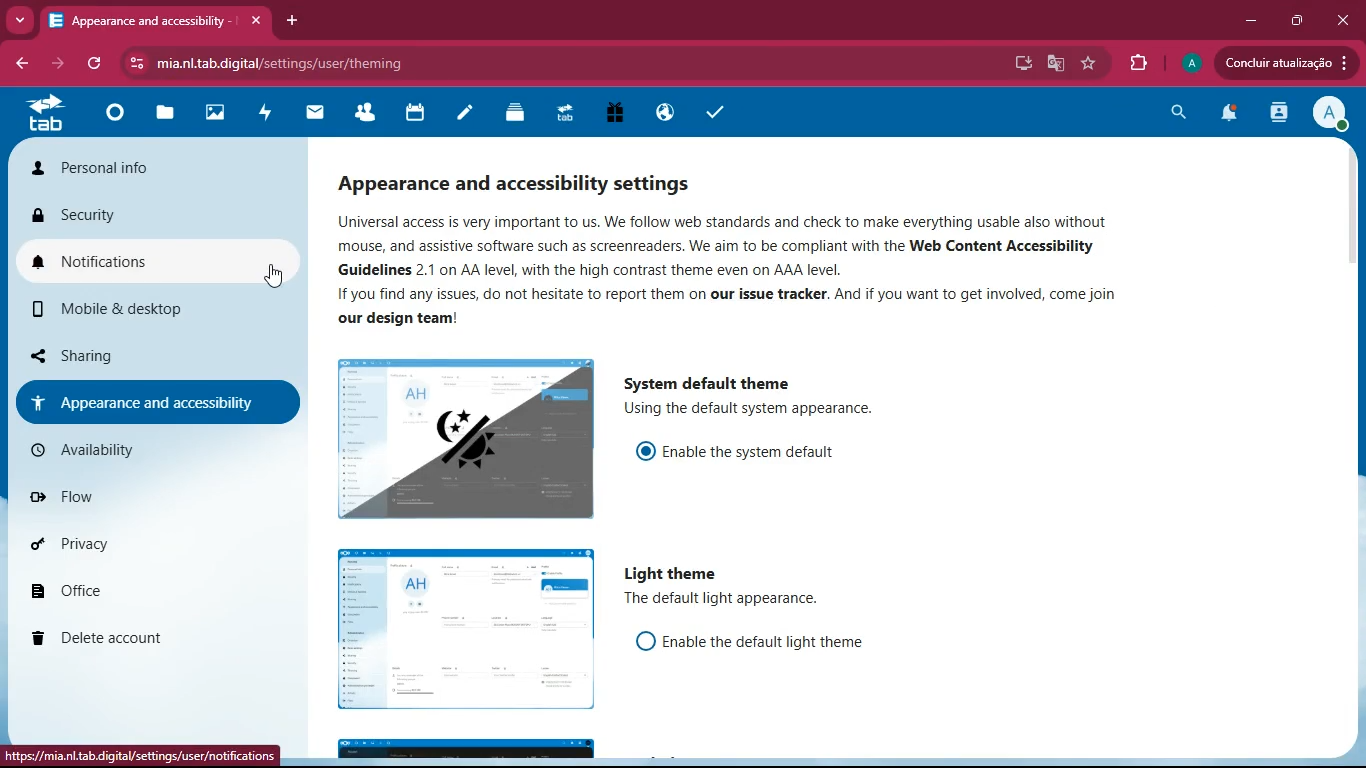 This screenshot has height=768, width=1366. I want to click on privacy, so click(136, 546).